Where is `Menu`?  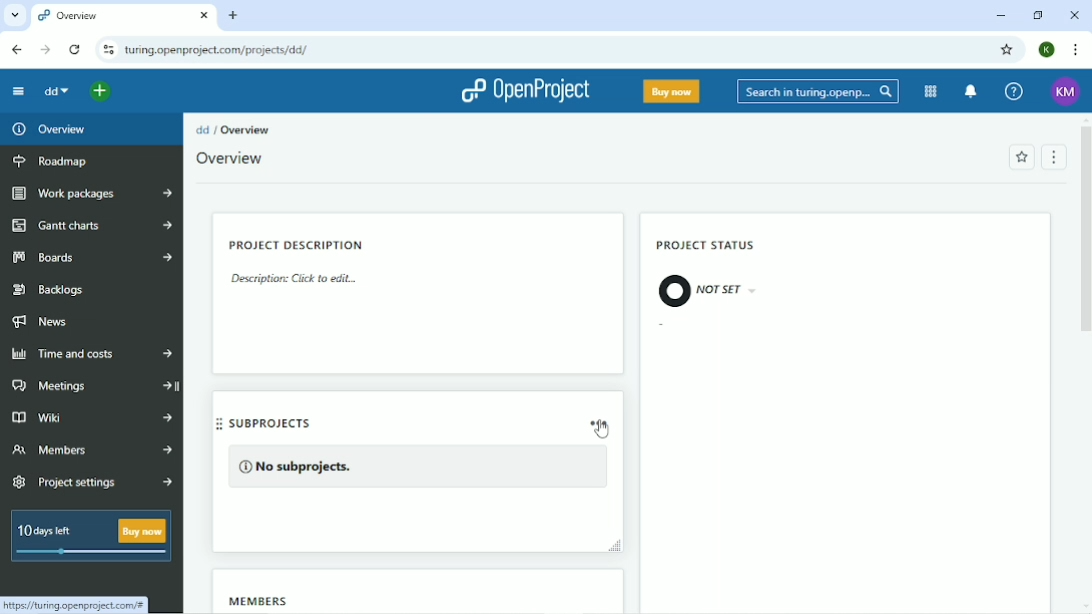 Menu is located at coordinates (1052, 158).